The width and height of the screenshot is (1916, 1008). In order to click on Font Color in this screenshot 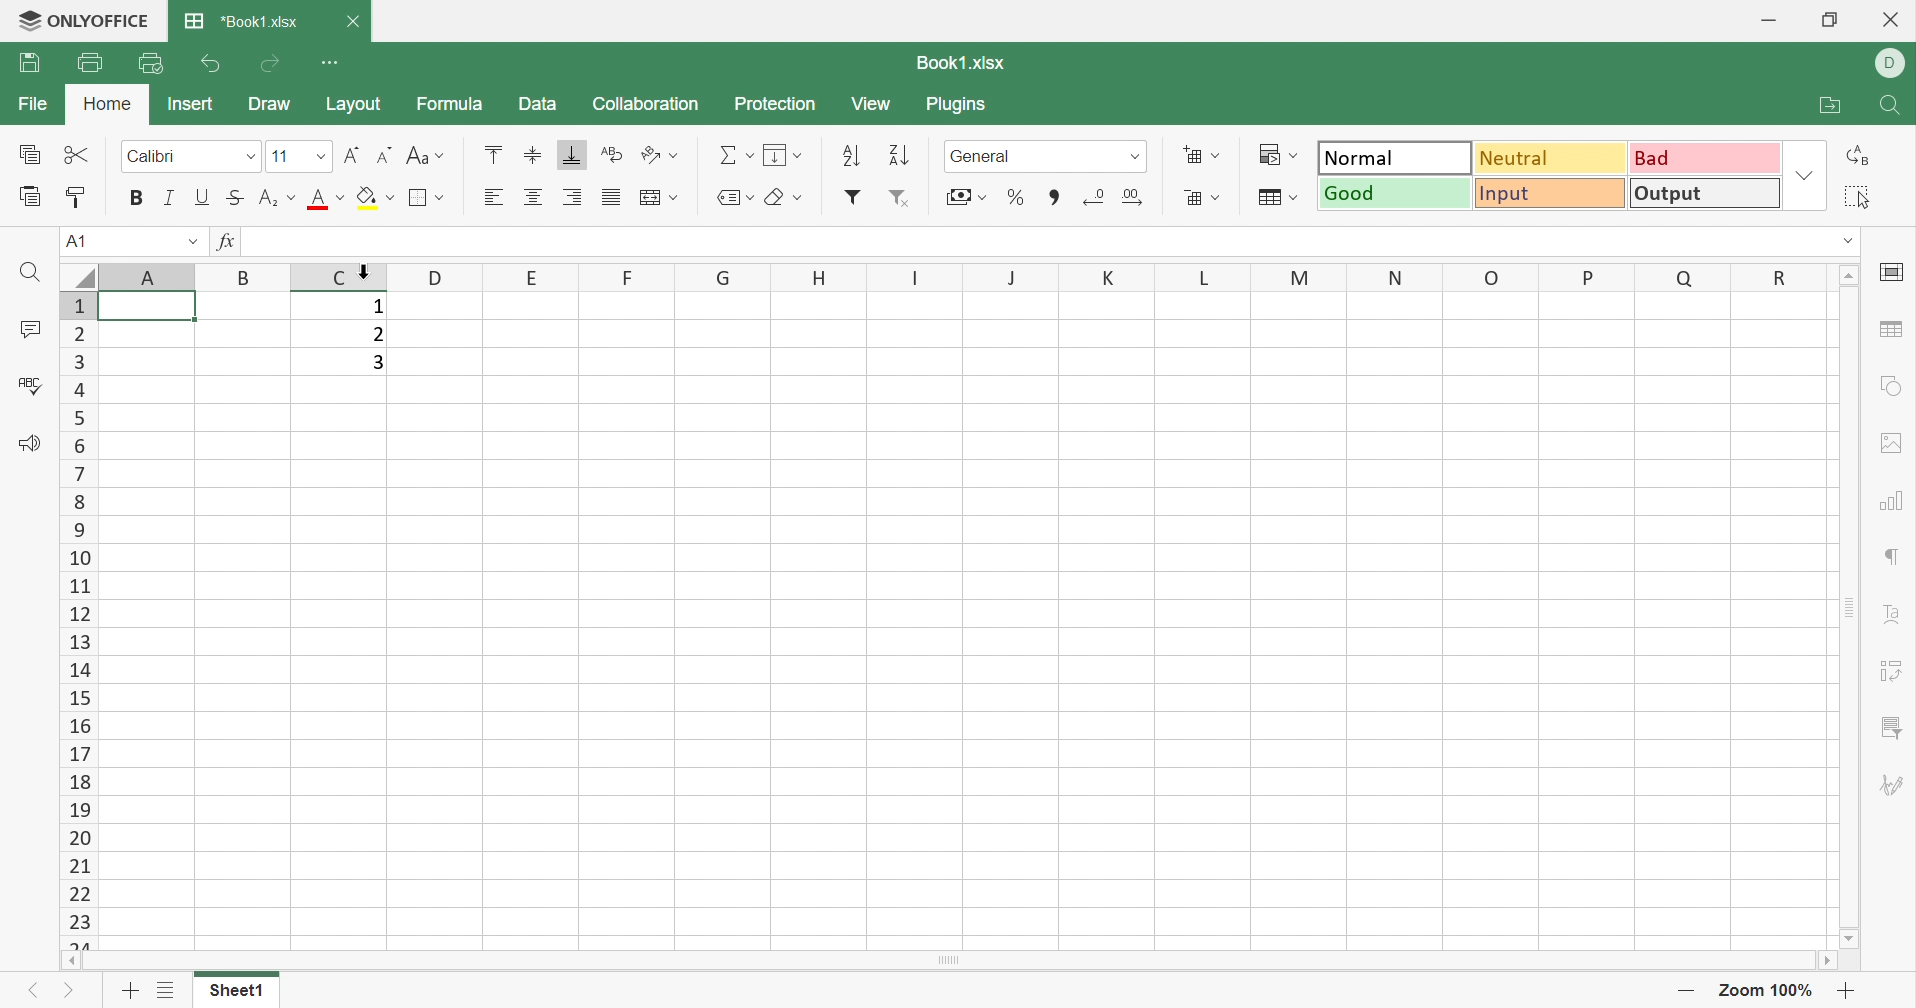, I will do `click(322, 199)`.